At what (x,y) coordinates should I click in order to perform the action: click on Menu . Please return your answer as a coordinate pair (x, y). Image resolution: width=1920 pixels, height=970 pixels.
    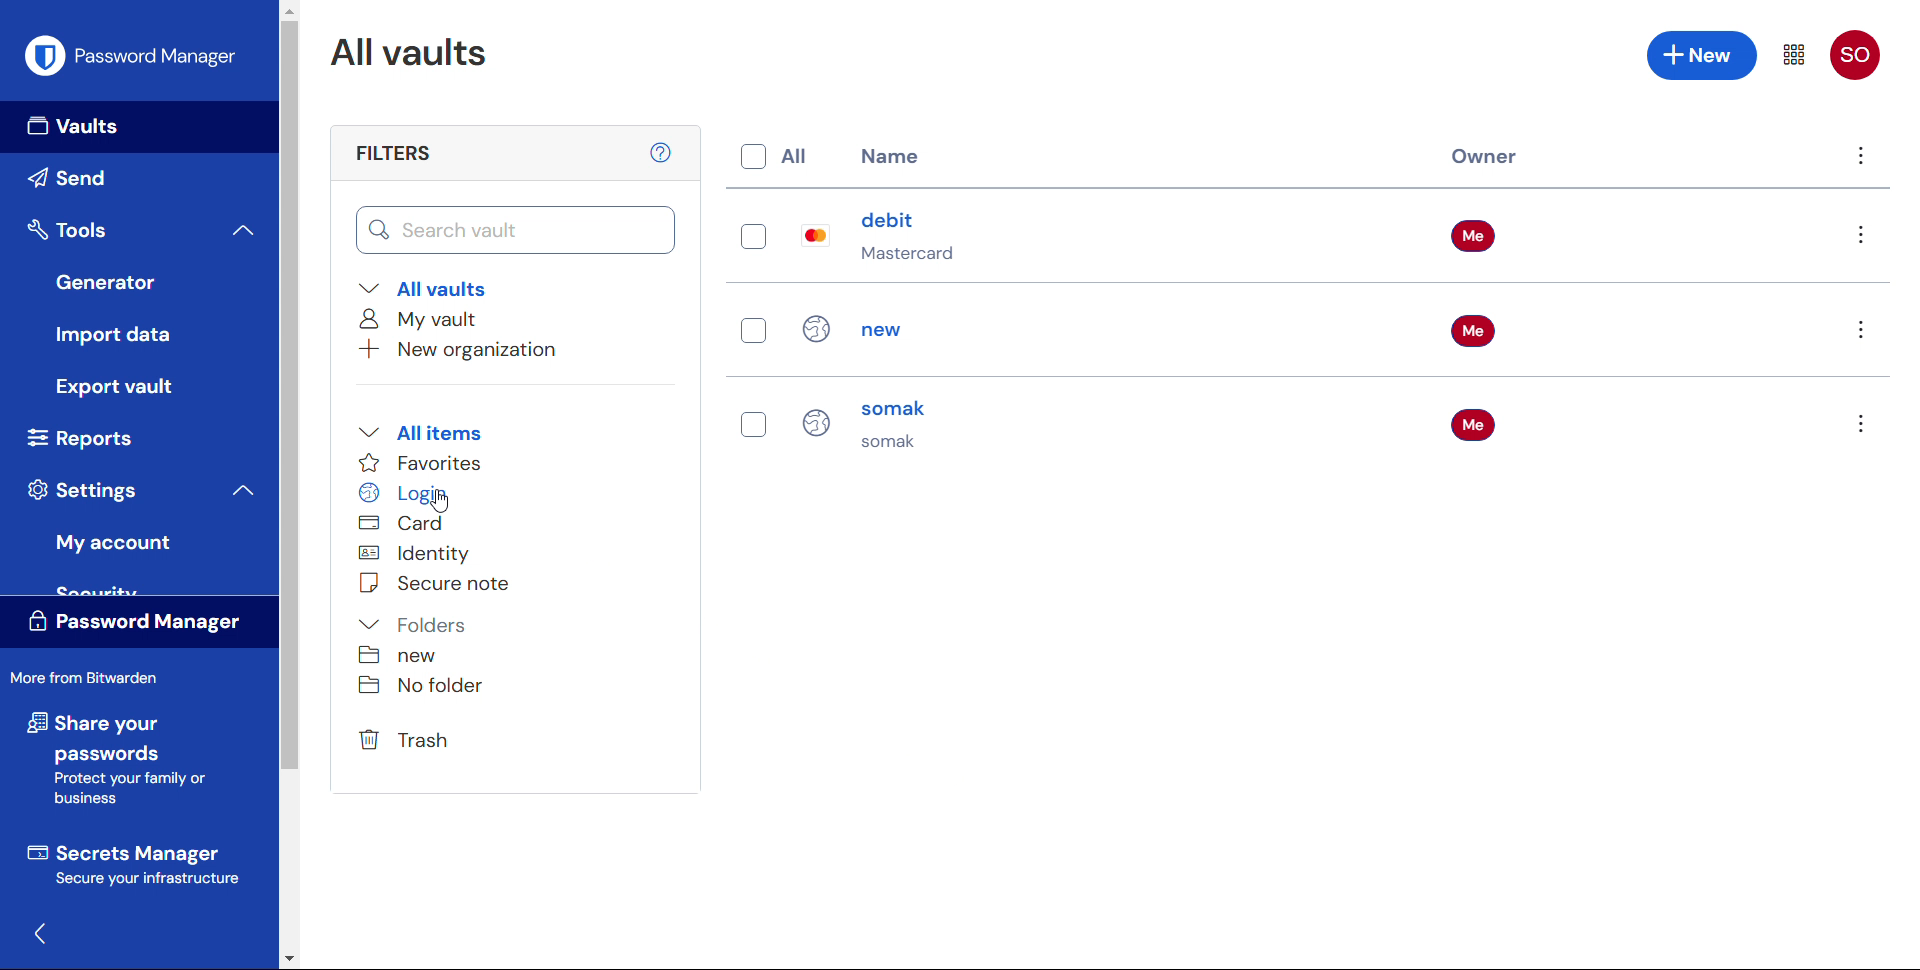
    Looking at the image, I should click on (1796, 56).